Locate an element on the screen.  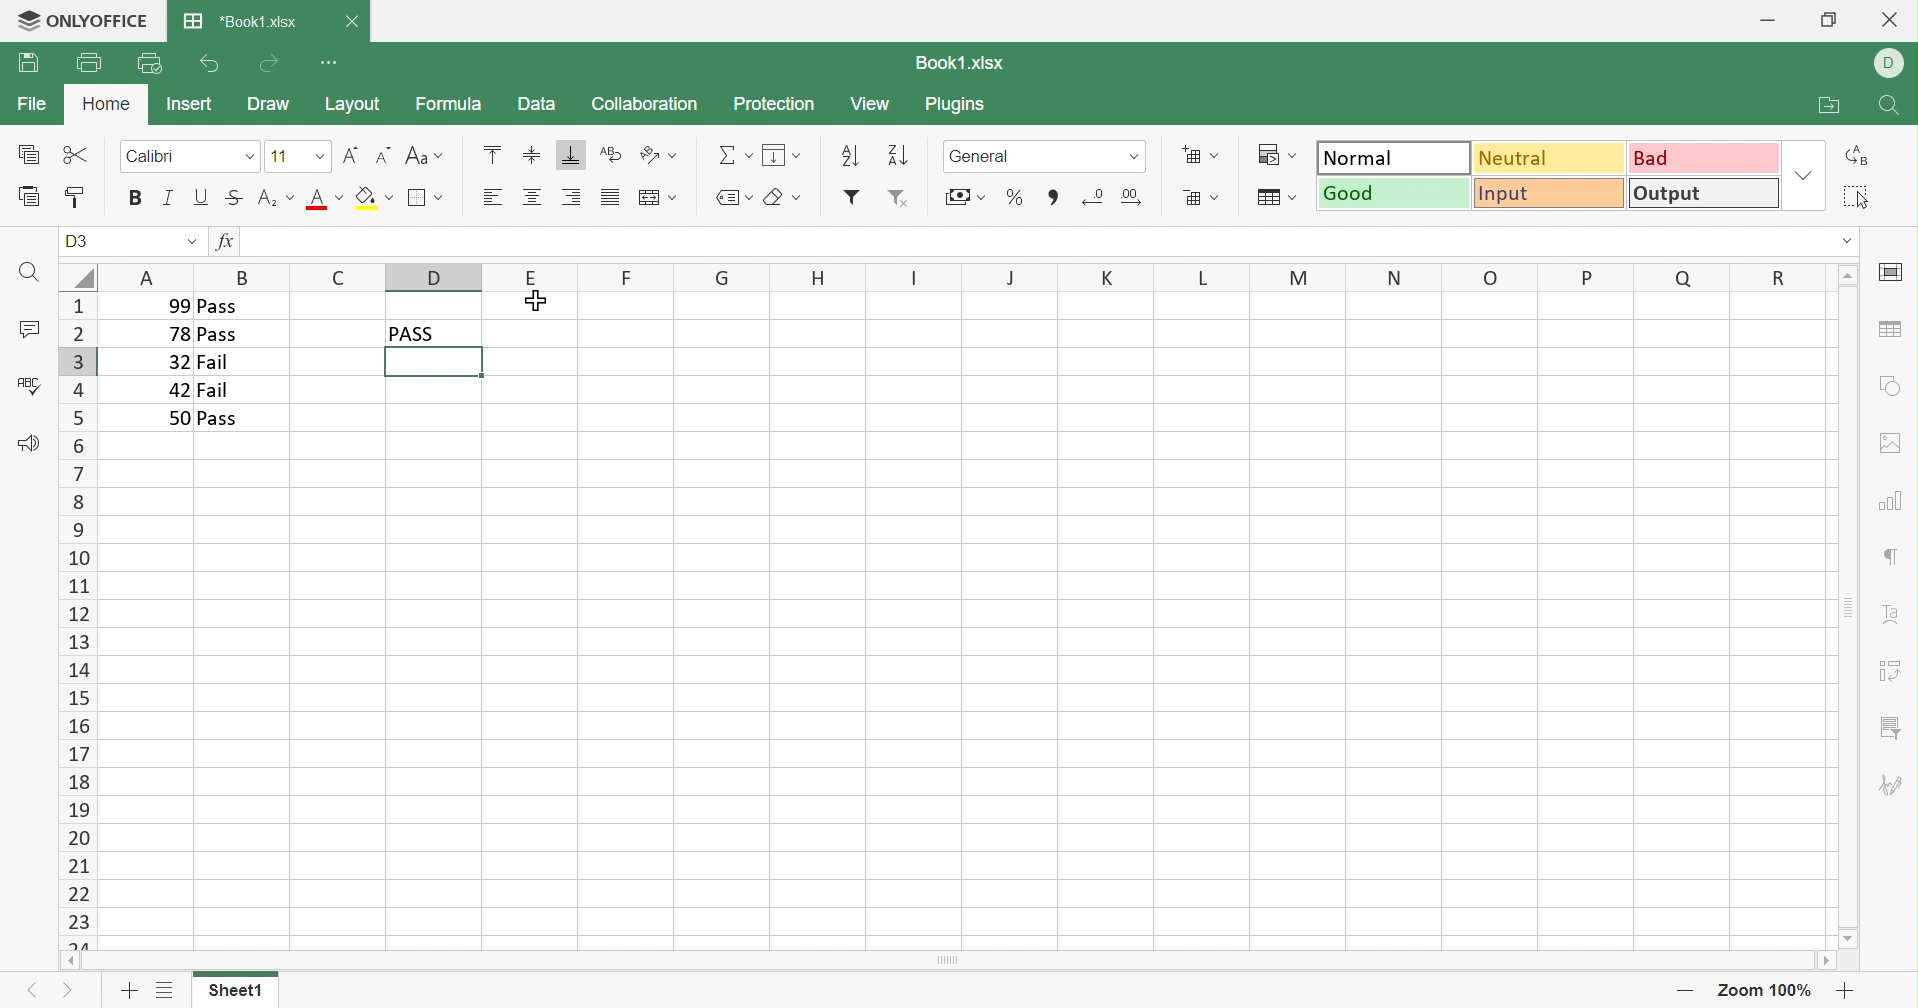
logo is located at coordinates (23, 19).